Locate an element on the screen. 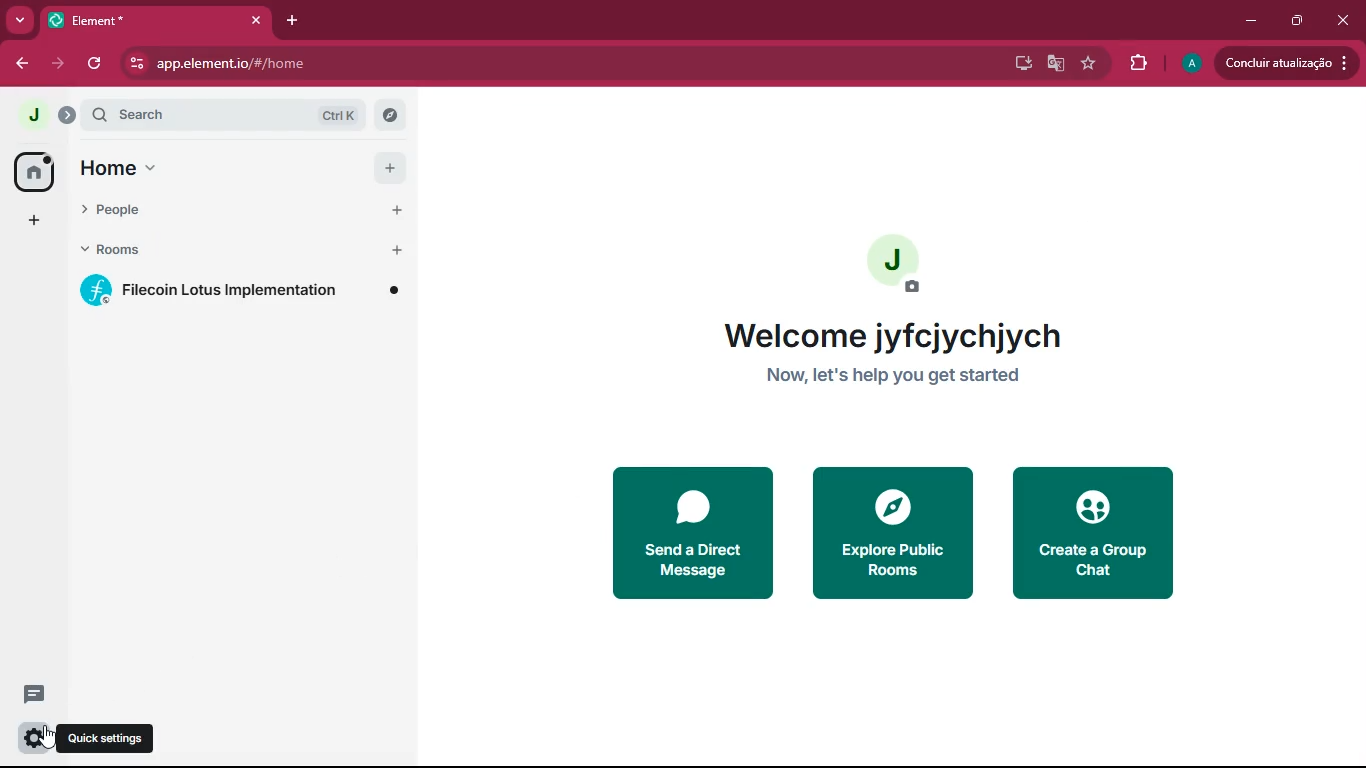 The image size is (1366, 768). extensions is located at coordinates (1138, 63).